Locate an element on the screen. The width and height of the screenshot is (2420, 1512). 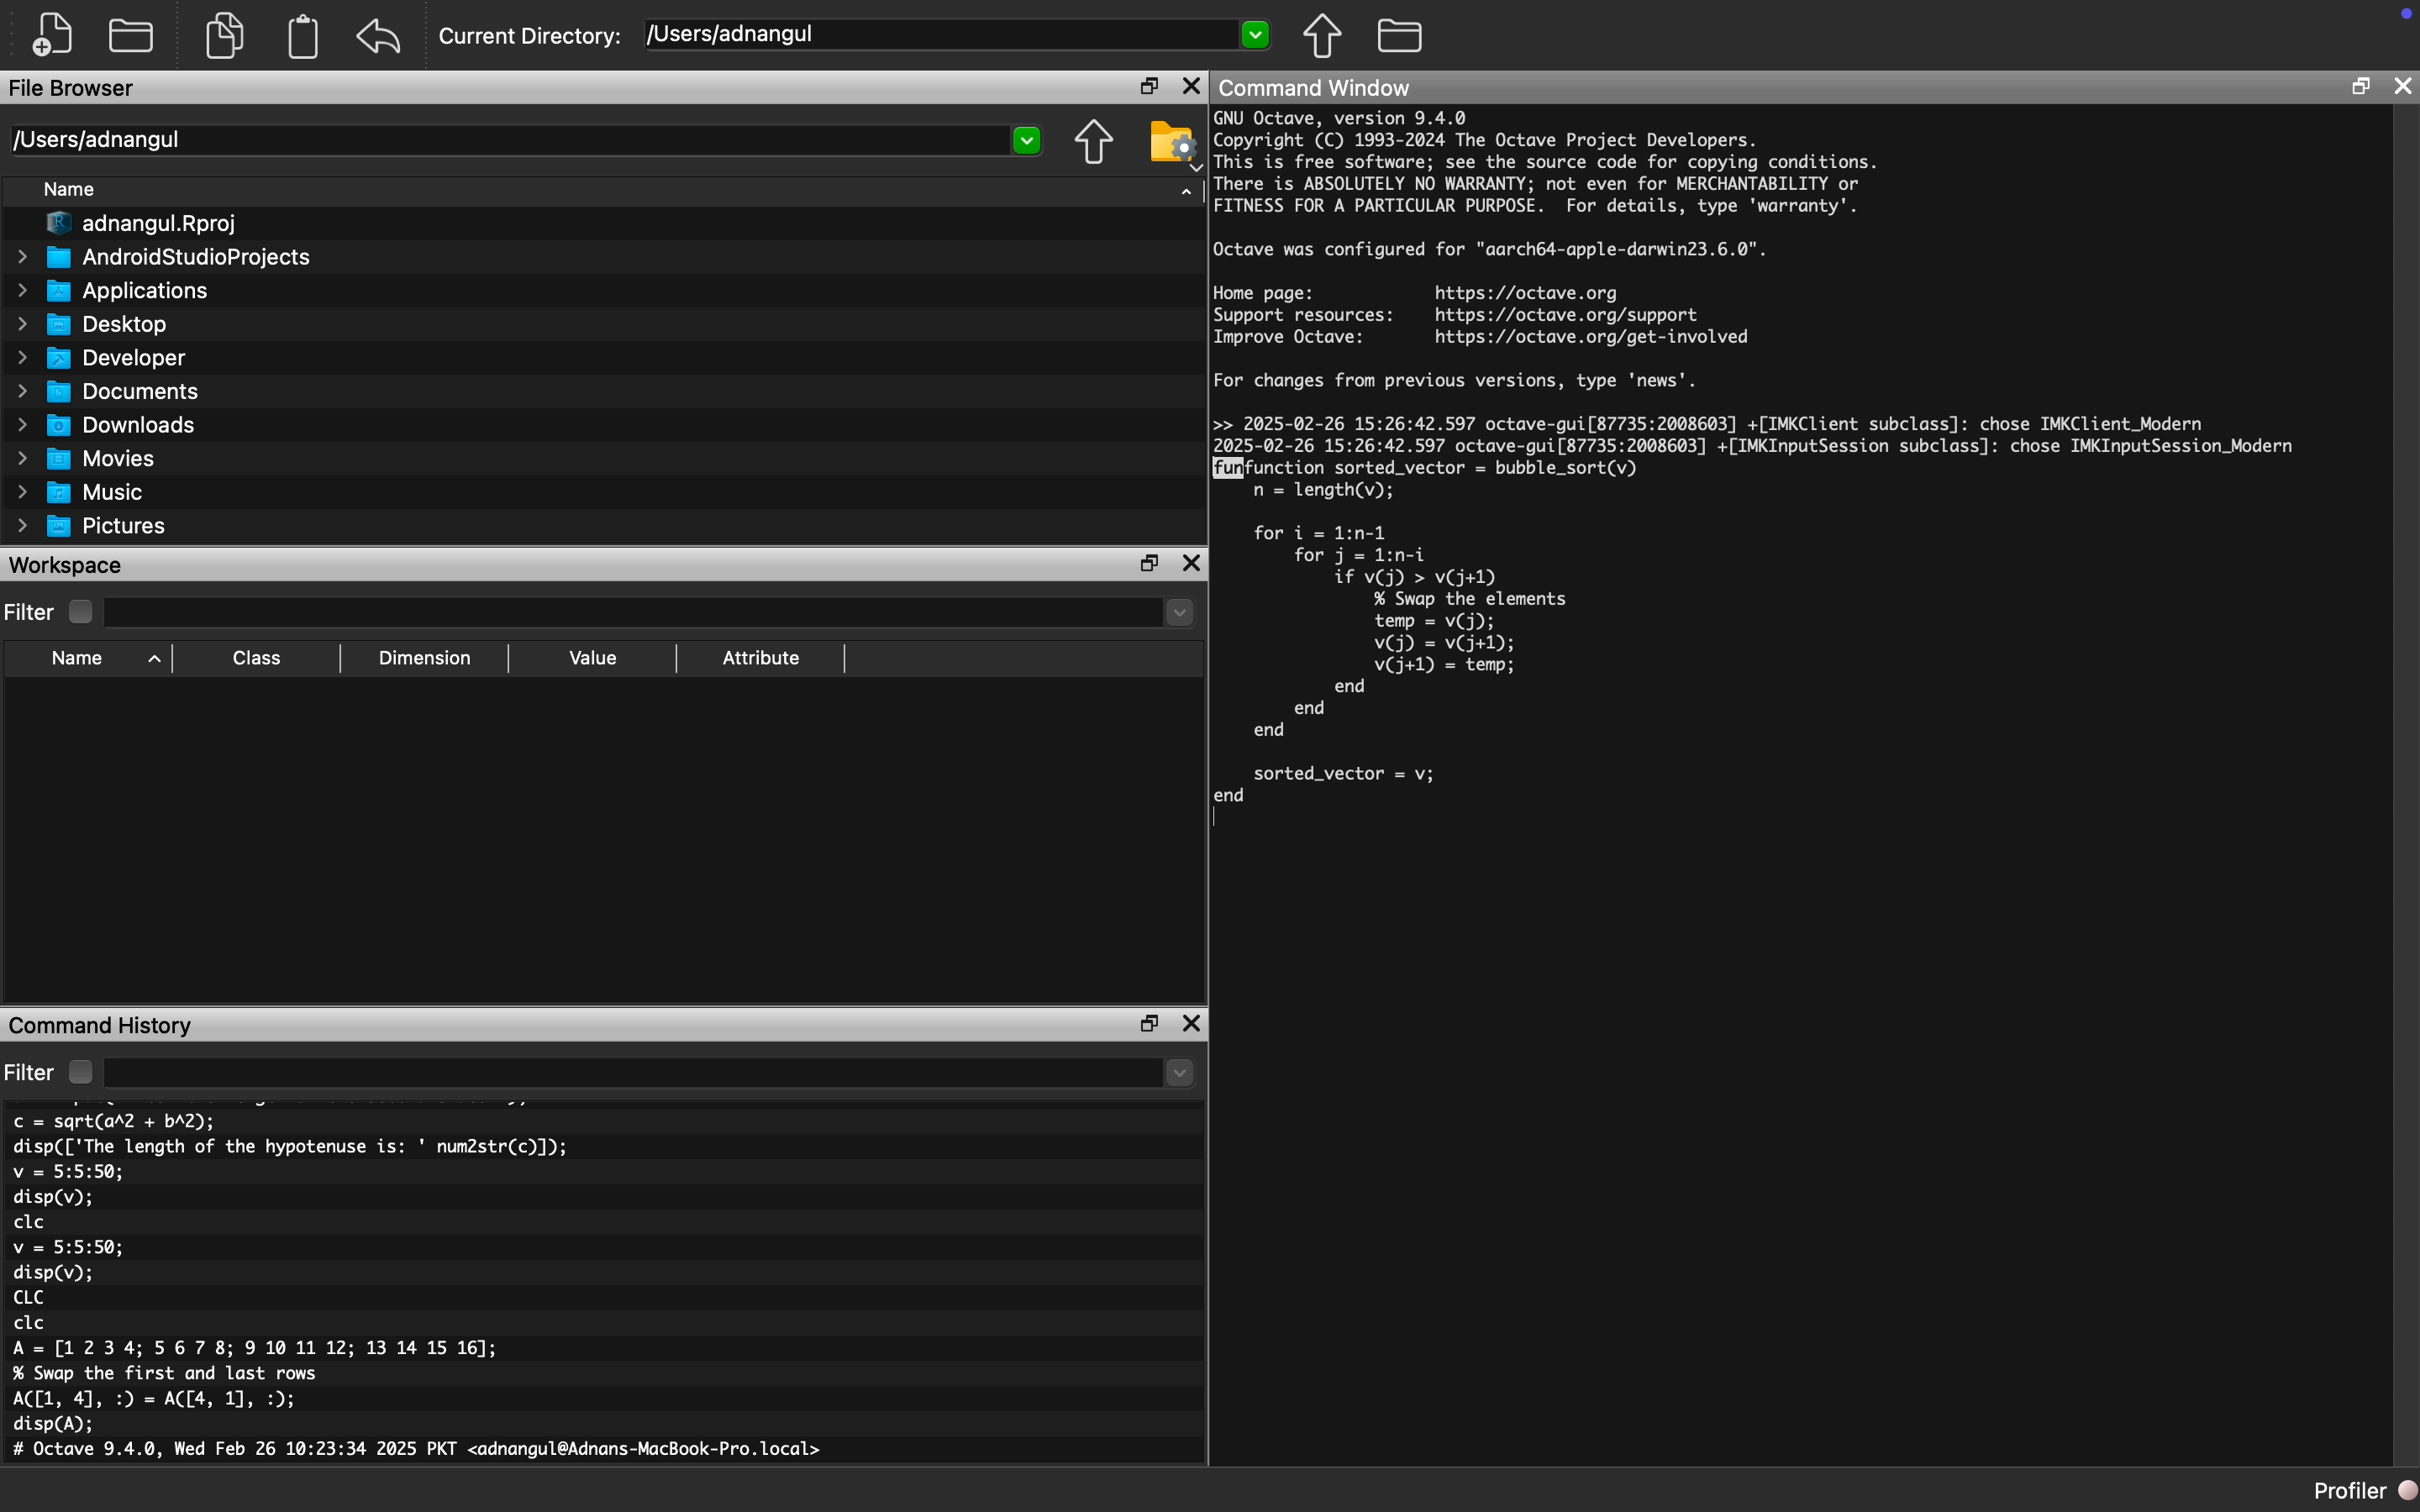
>> 2025-02-26 15:26:42.597 octave-gui[87735:2008603] +[IMKClient subclass]: chose IMKClient_Modern
2025-02-26 15:26:42.597 octave-gui[87735:2008603] +[IMKInputSession subclass]: chose IMKInputSession_Modern
[function sorted_vector = bubble_sort(v)
n = length(v);
for i = 1:n-1
for j = 1:n-i
if v(3) > v(G+1)
% Swap the elements
temp = v(3);
v(3) = v(G+D);
v(j+1) = temp;
end
end
end
sorted_vector = v;
a is located at coordinates (1765, 621).